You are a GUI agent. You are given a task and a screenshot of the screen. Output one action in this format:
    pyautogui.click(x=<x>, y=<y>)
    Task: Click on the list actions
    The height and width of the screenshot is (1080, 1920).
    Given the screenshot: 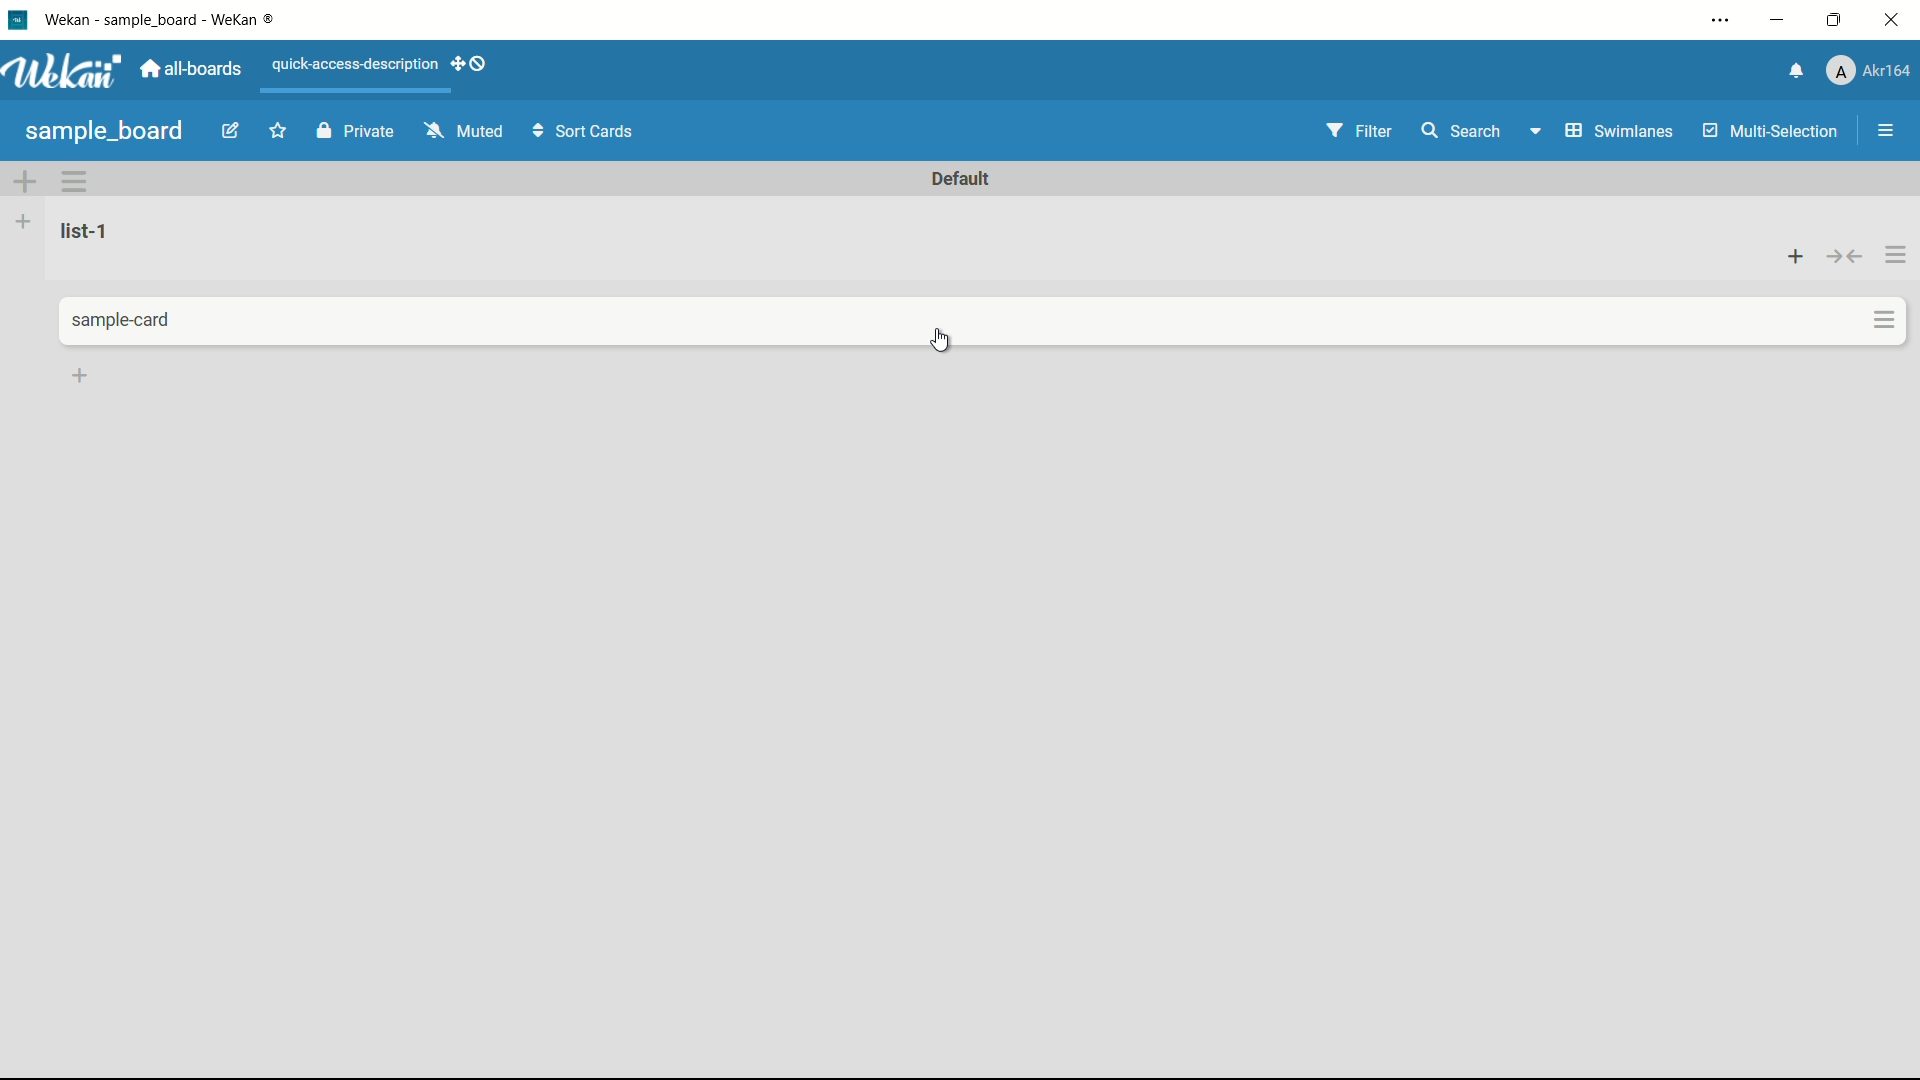 What is the action you would take?
    pyautogui.click(x=1897, y=255)
    